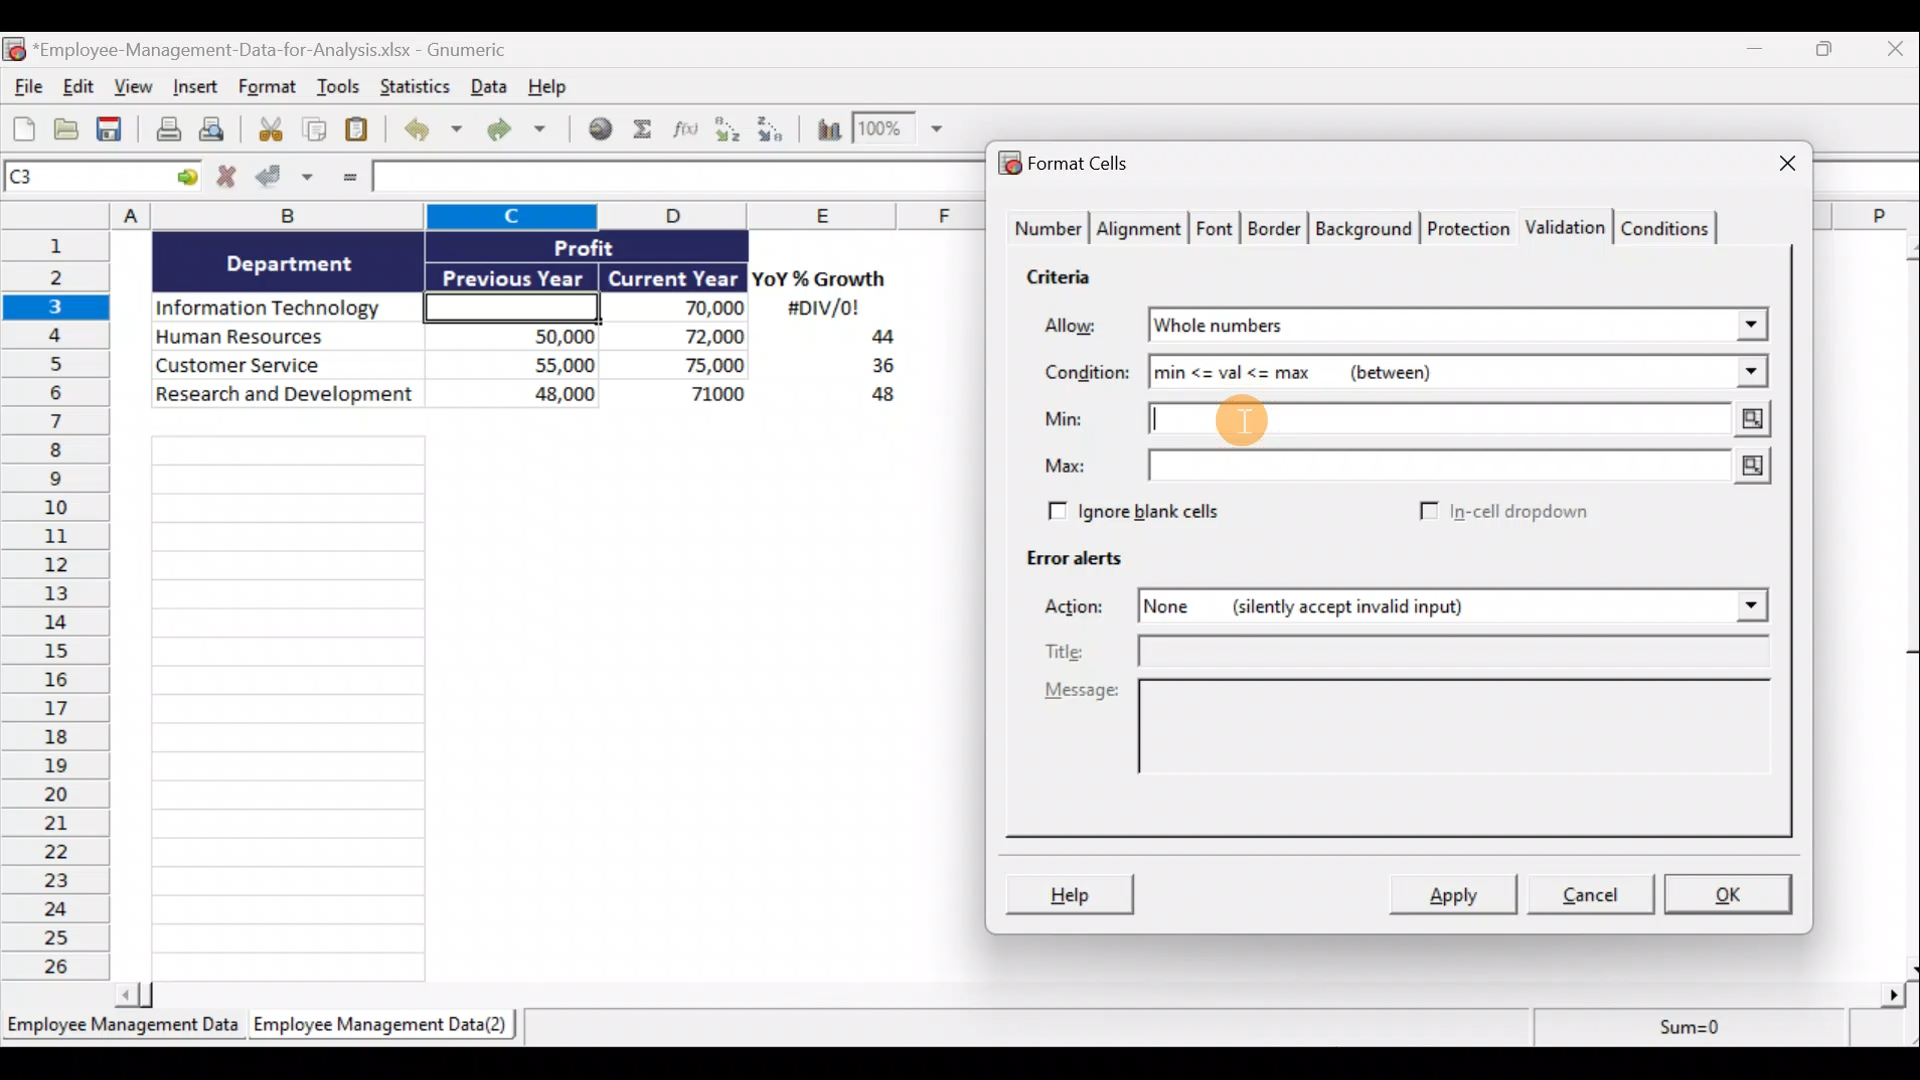 This screenshot has height=1080, width=1920. I want to click on Statistics, so click(413, 86).